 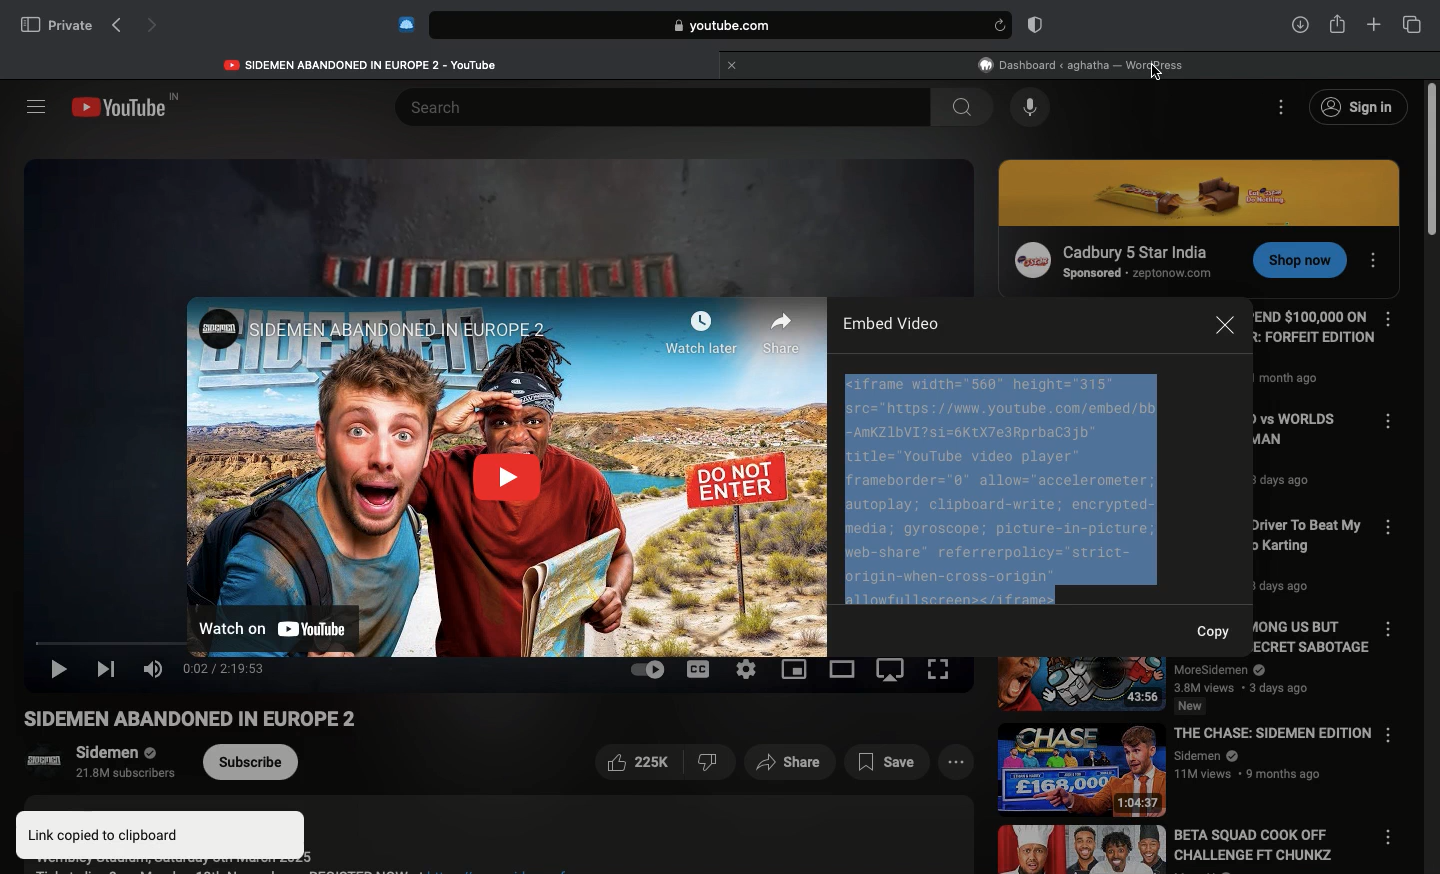 I want to click on copy, so click(x=1218, y=629).